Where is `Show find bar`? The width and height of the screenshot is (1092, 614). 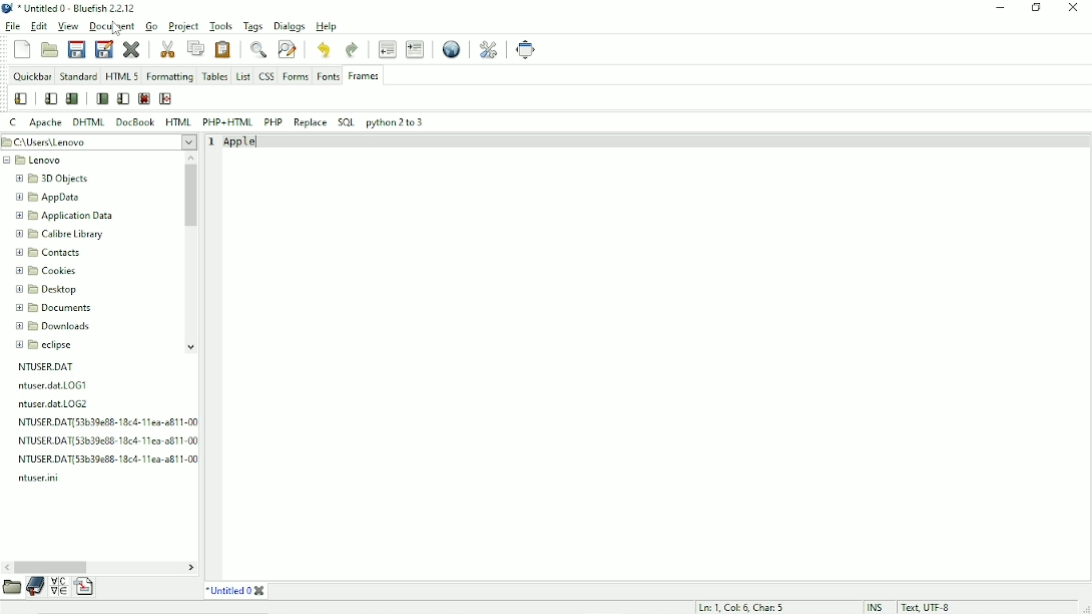 Show find bar is located at coordinates (258, 48).